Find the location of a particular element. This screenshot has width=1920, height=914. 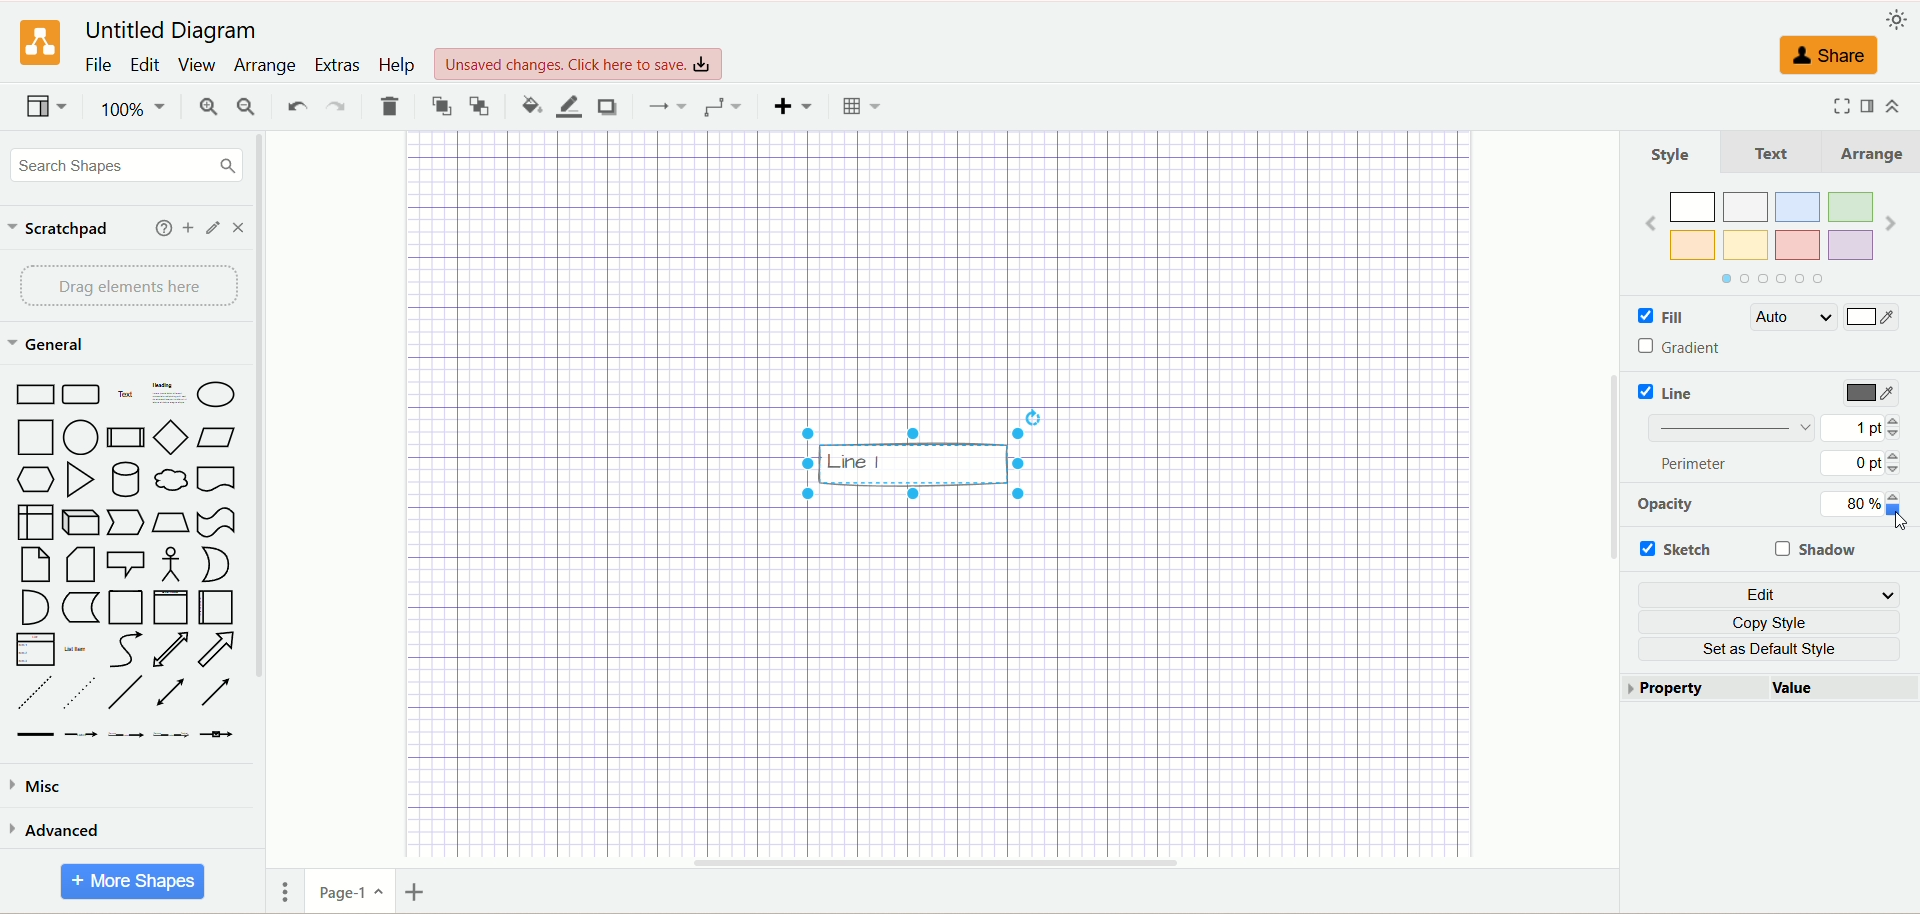

perimeter is located at coordinates (1701, 463).